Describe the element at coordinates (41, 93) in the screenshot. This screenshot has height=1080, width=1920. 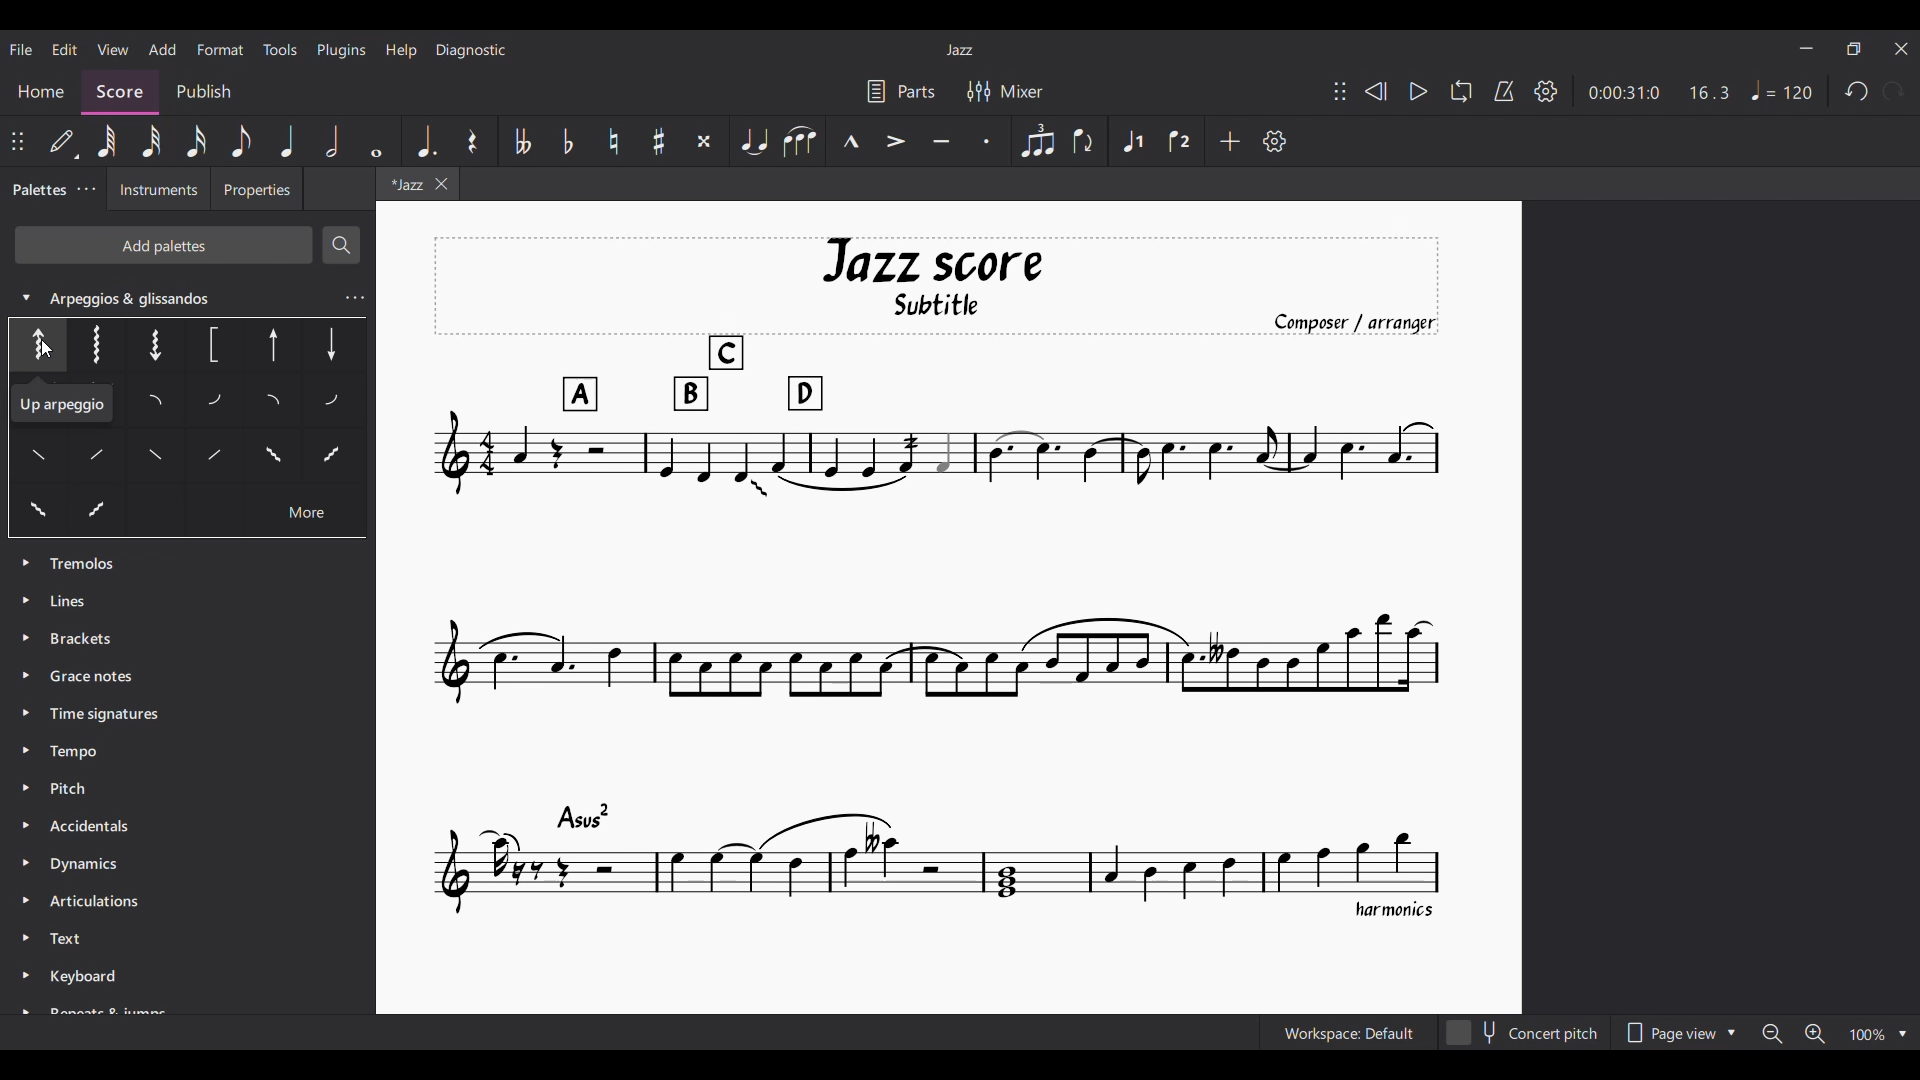
I see `Home section` at that location.